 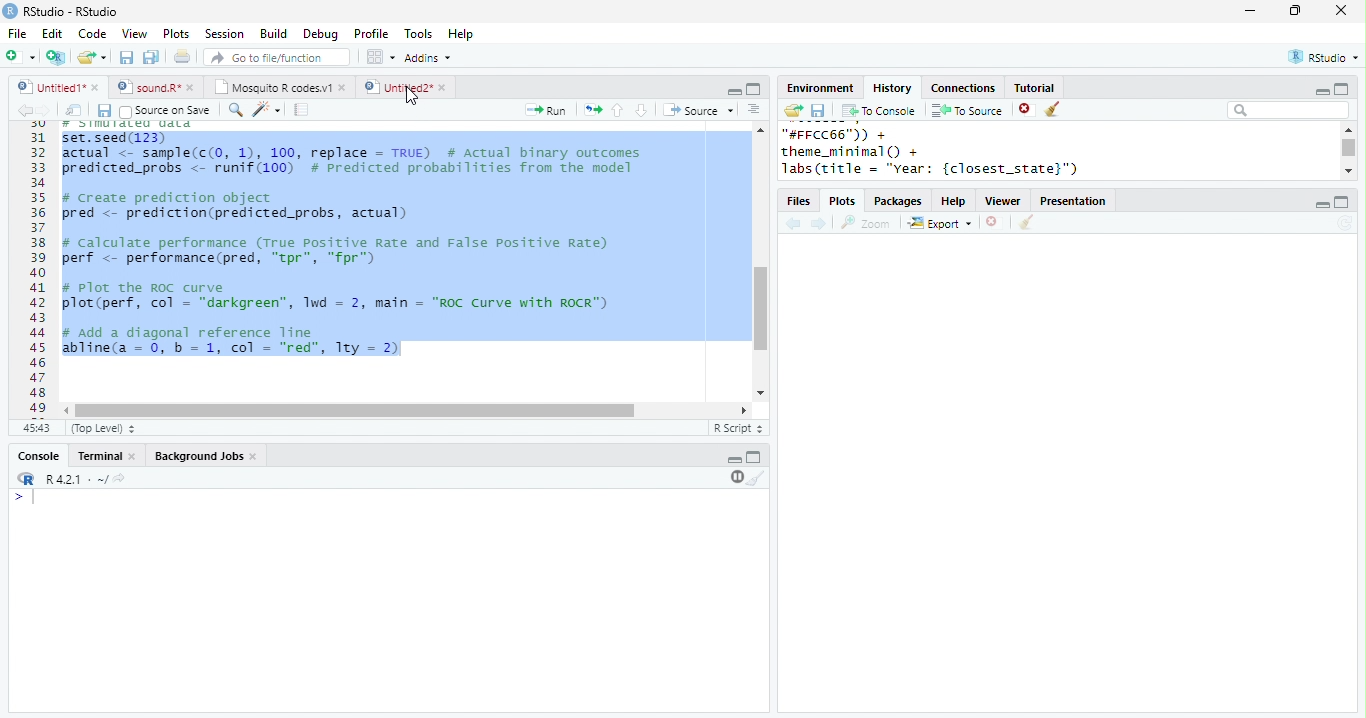 I want to click on search, so click(x=236, y=110).